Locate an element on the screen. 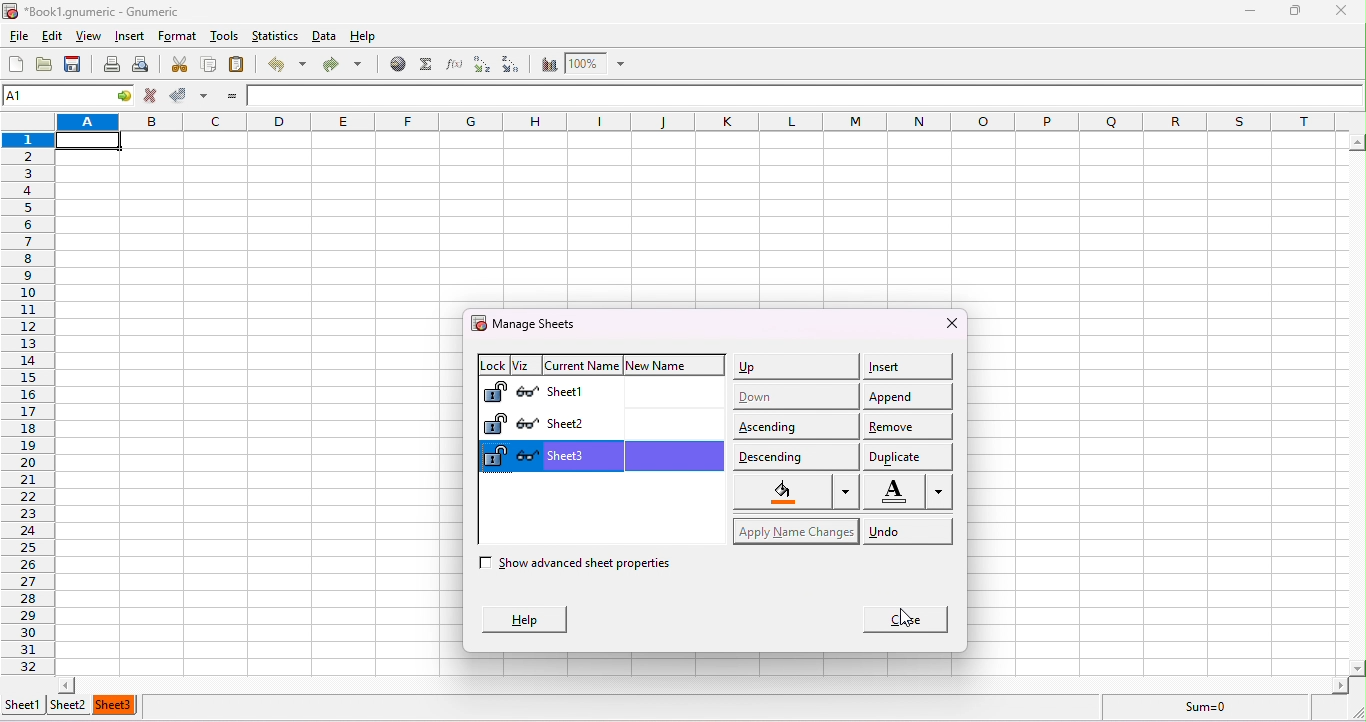 The image size is (1366, 722). sort descending order is located at coordinates (513, 63).